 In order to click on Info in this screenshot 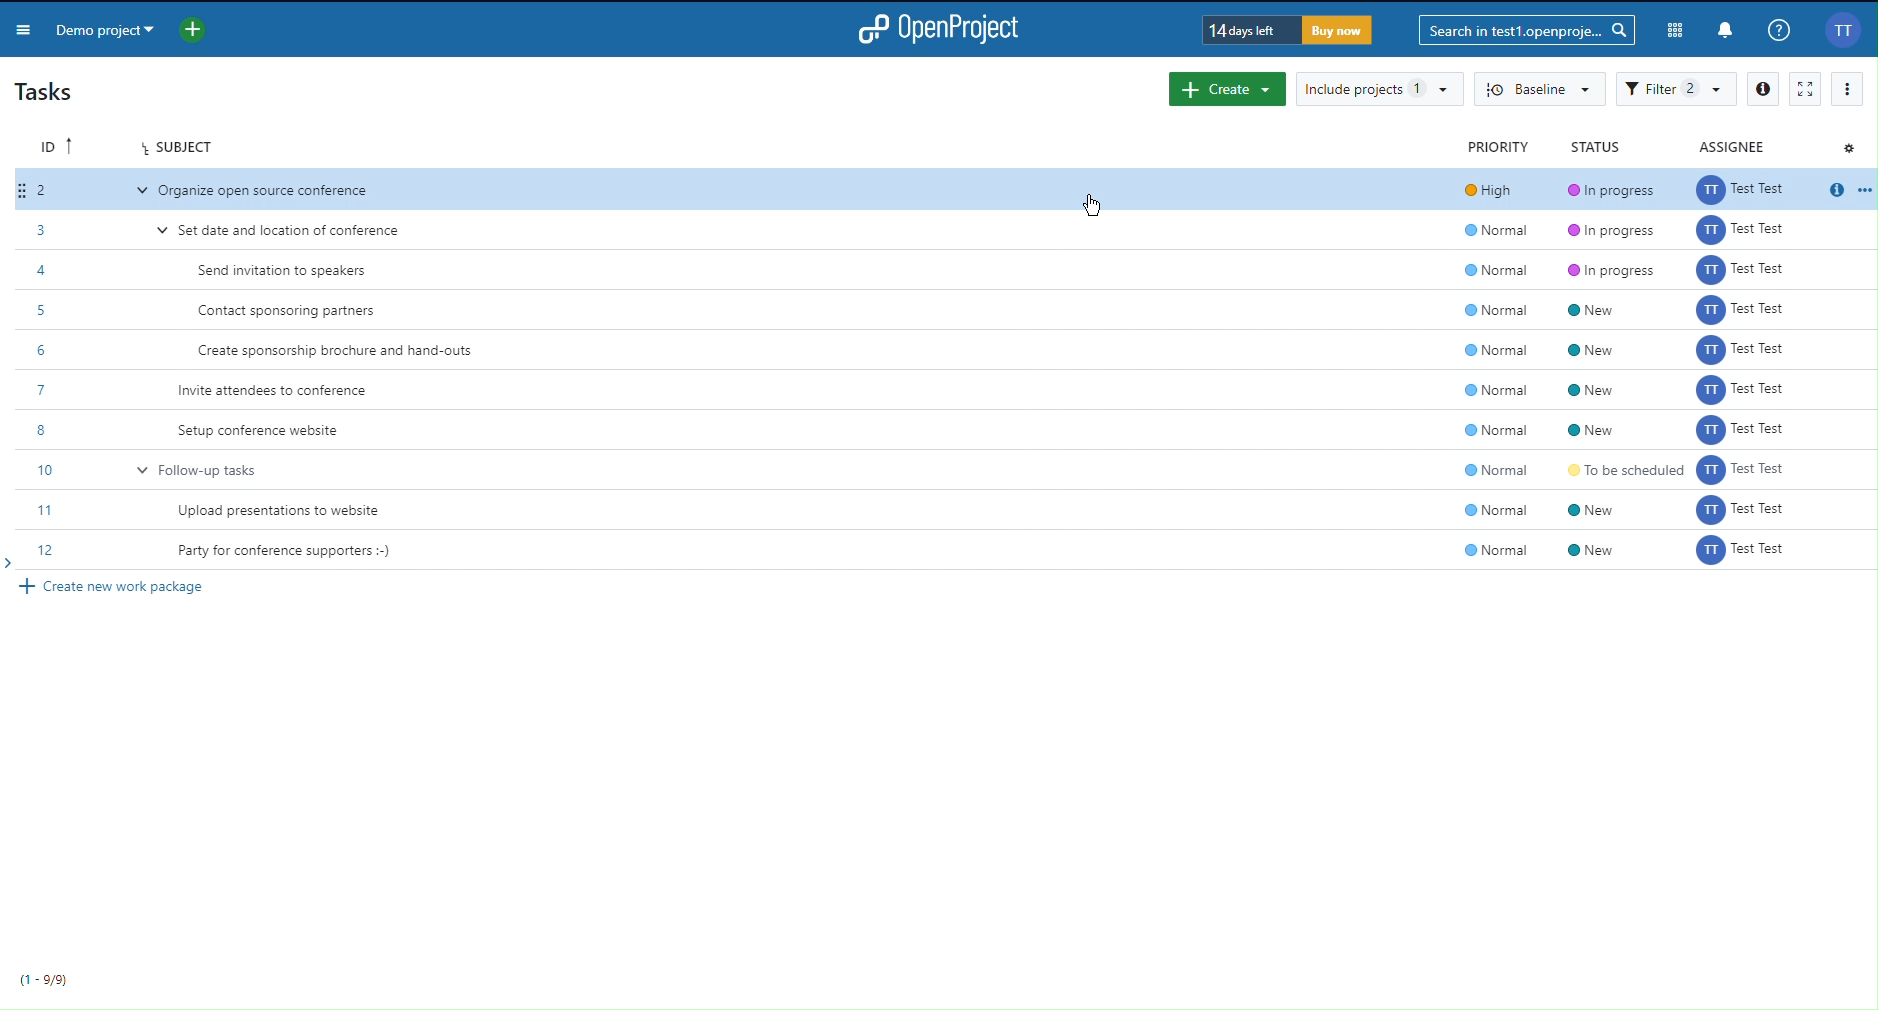, I will do `click(1779, 29)`.